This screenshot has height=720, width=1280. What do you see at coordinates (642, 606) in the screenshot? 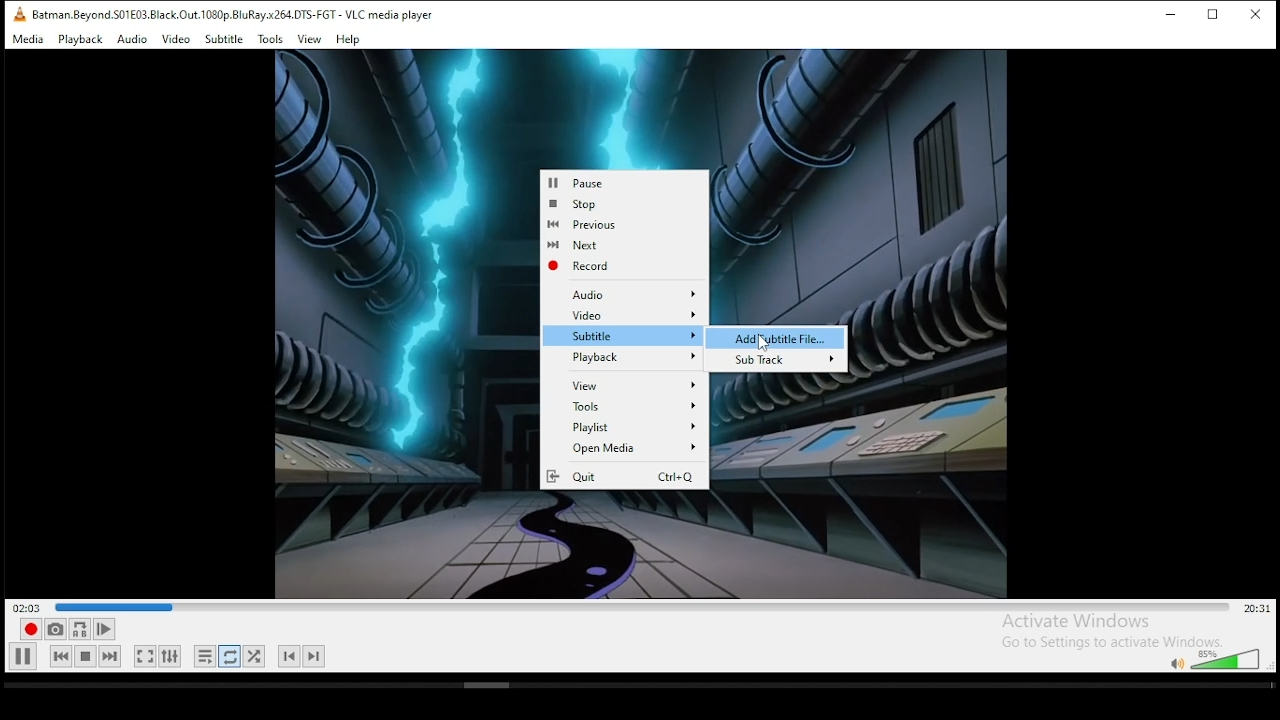
I see `seek bar` at bounding box center [642, 606].